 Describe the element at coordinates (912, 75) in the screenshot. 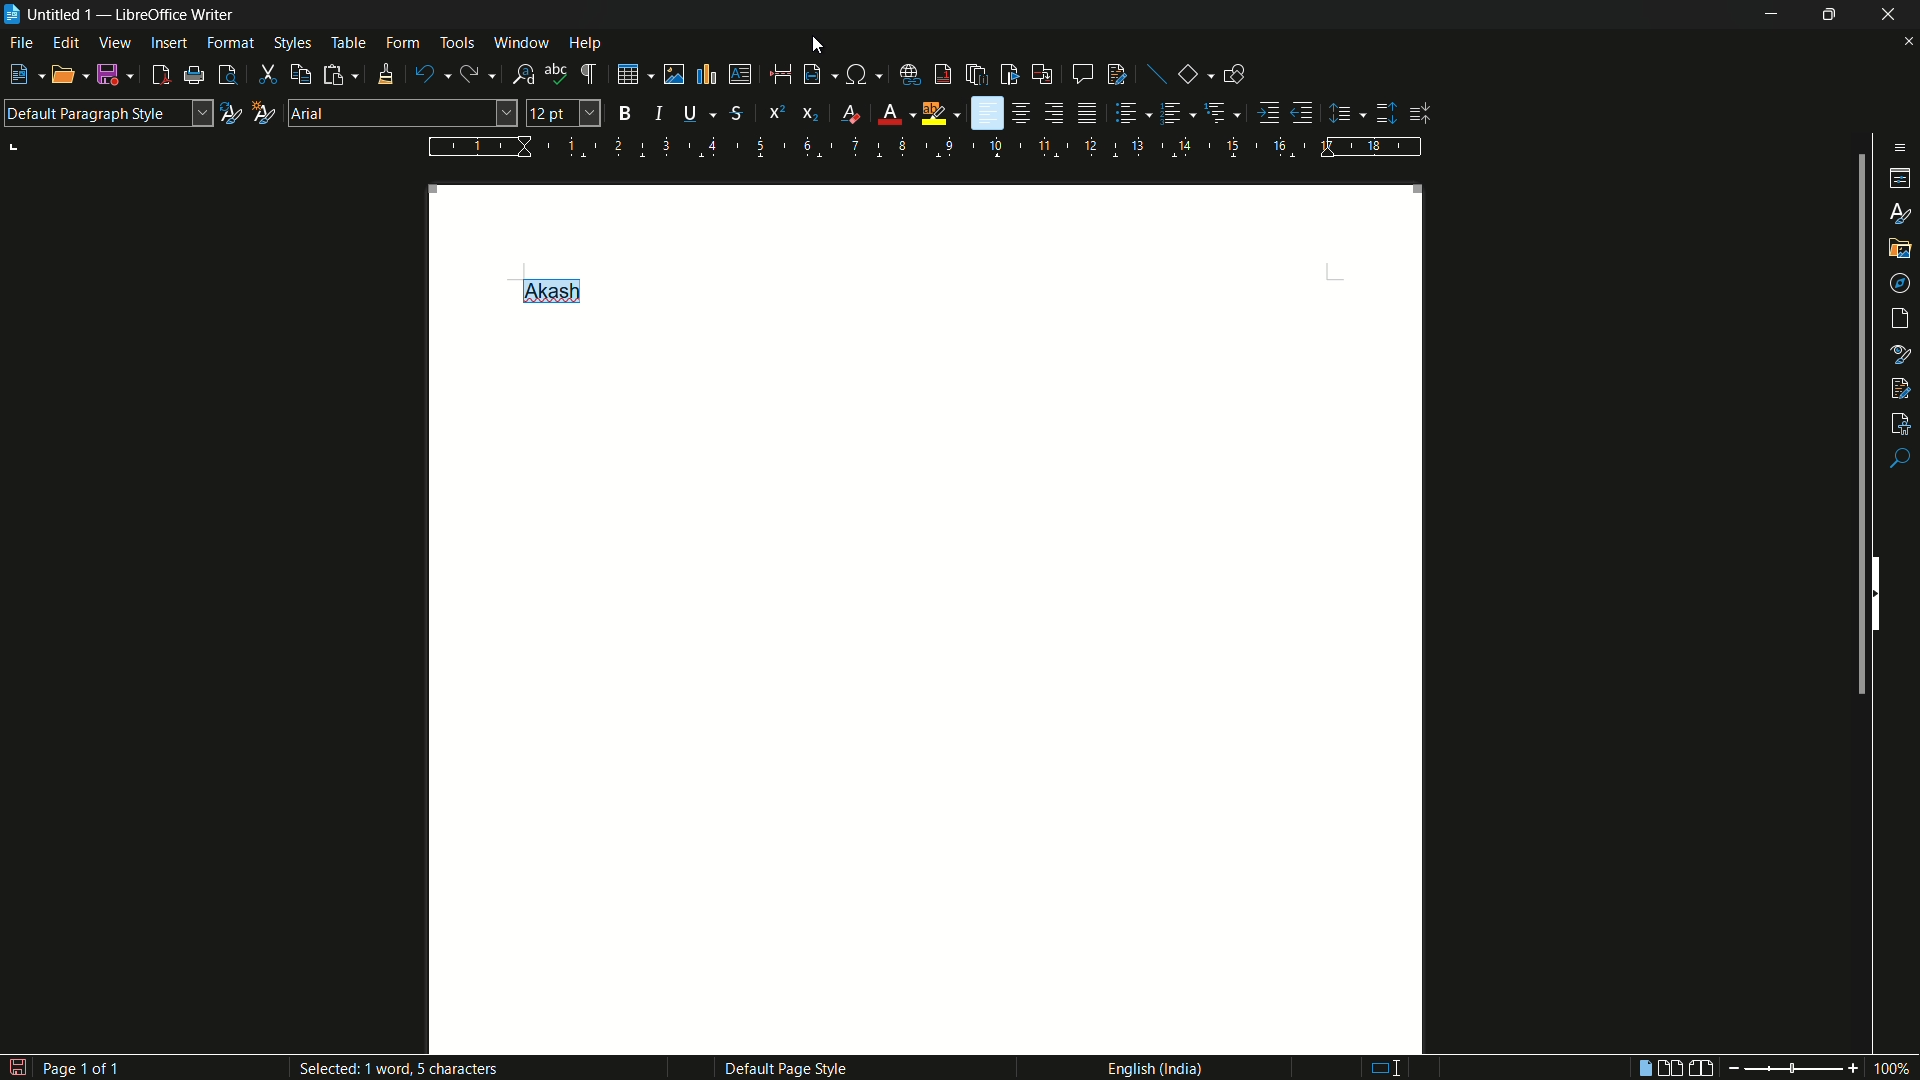

I see `insert hyperlink` at that location.